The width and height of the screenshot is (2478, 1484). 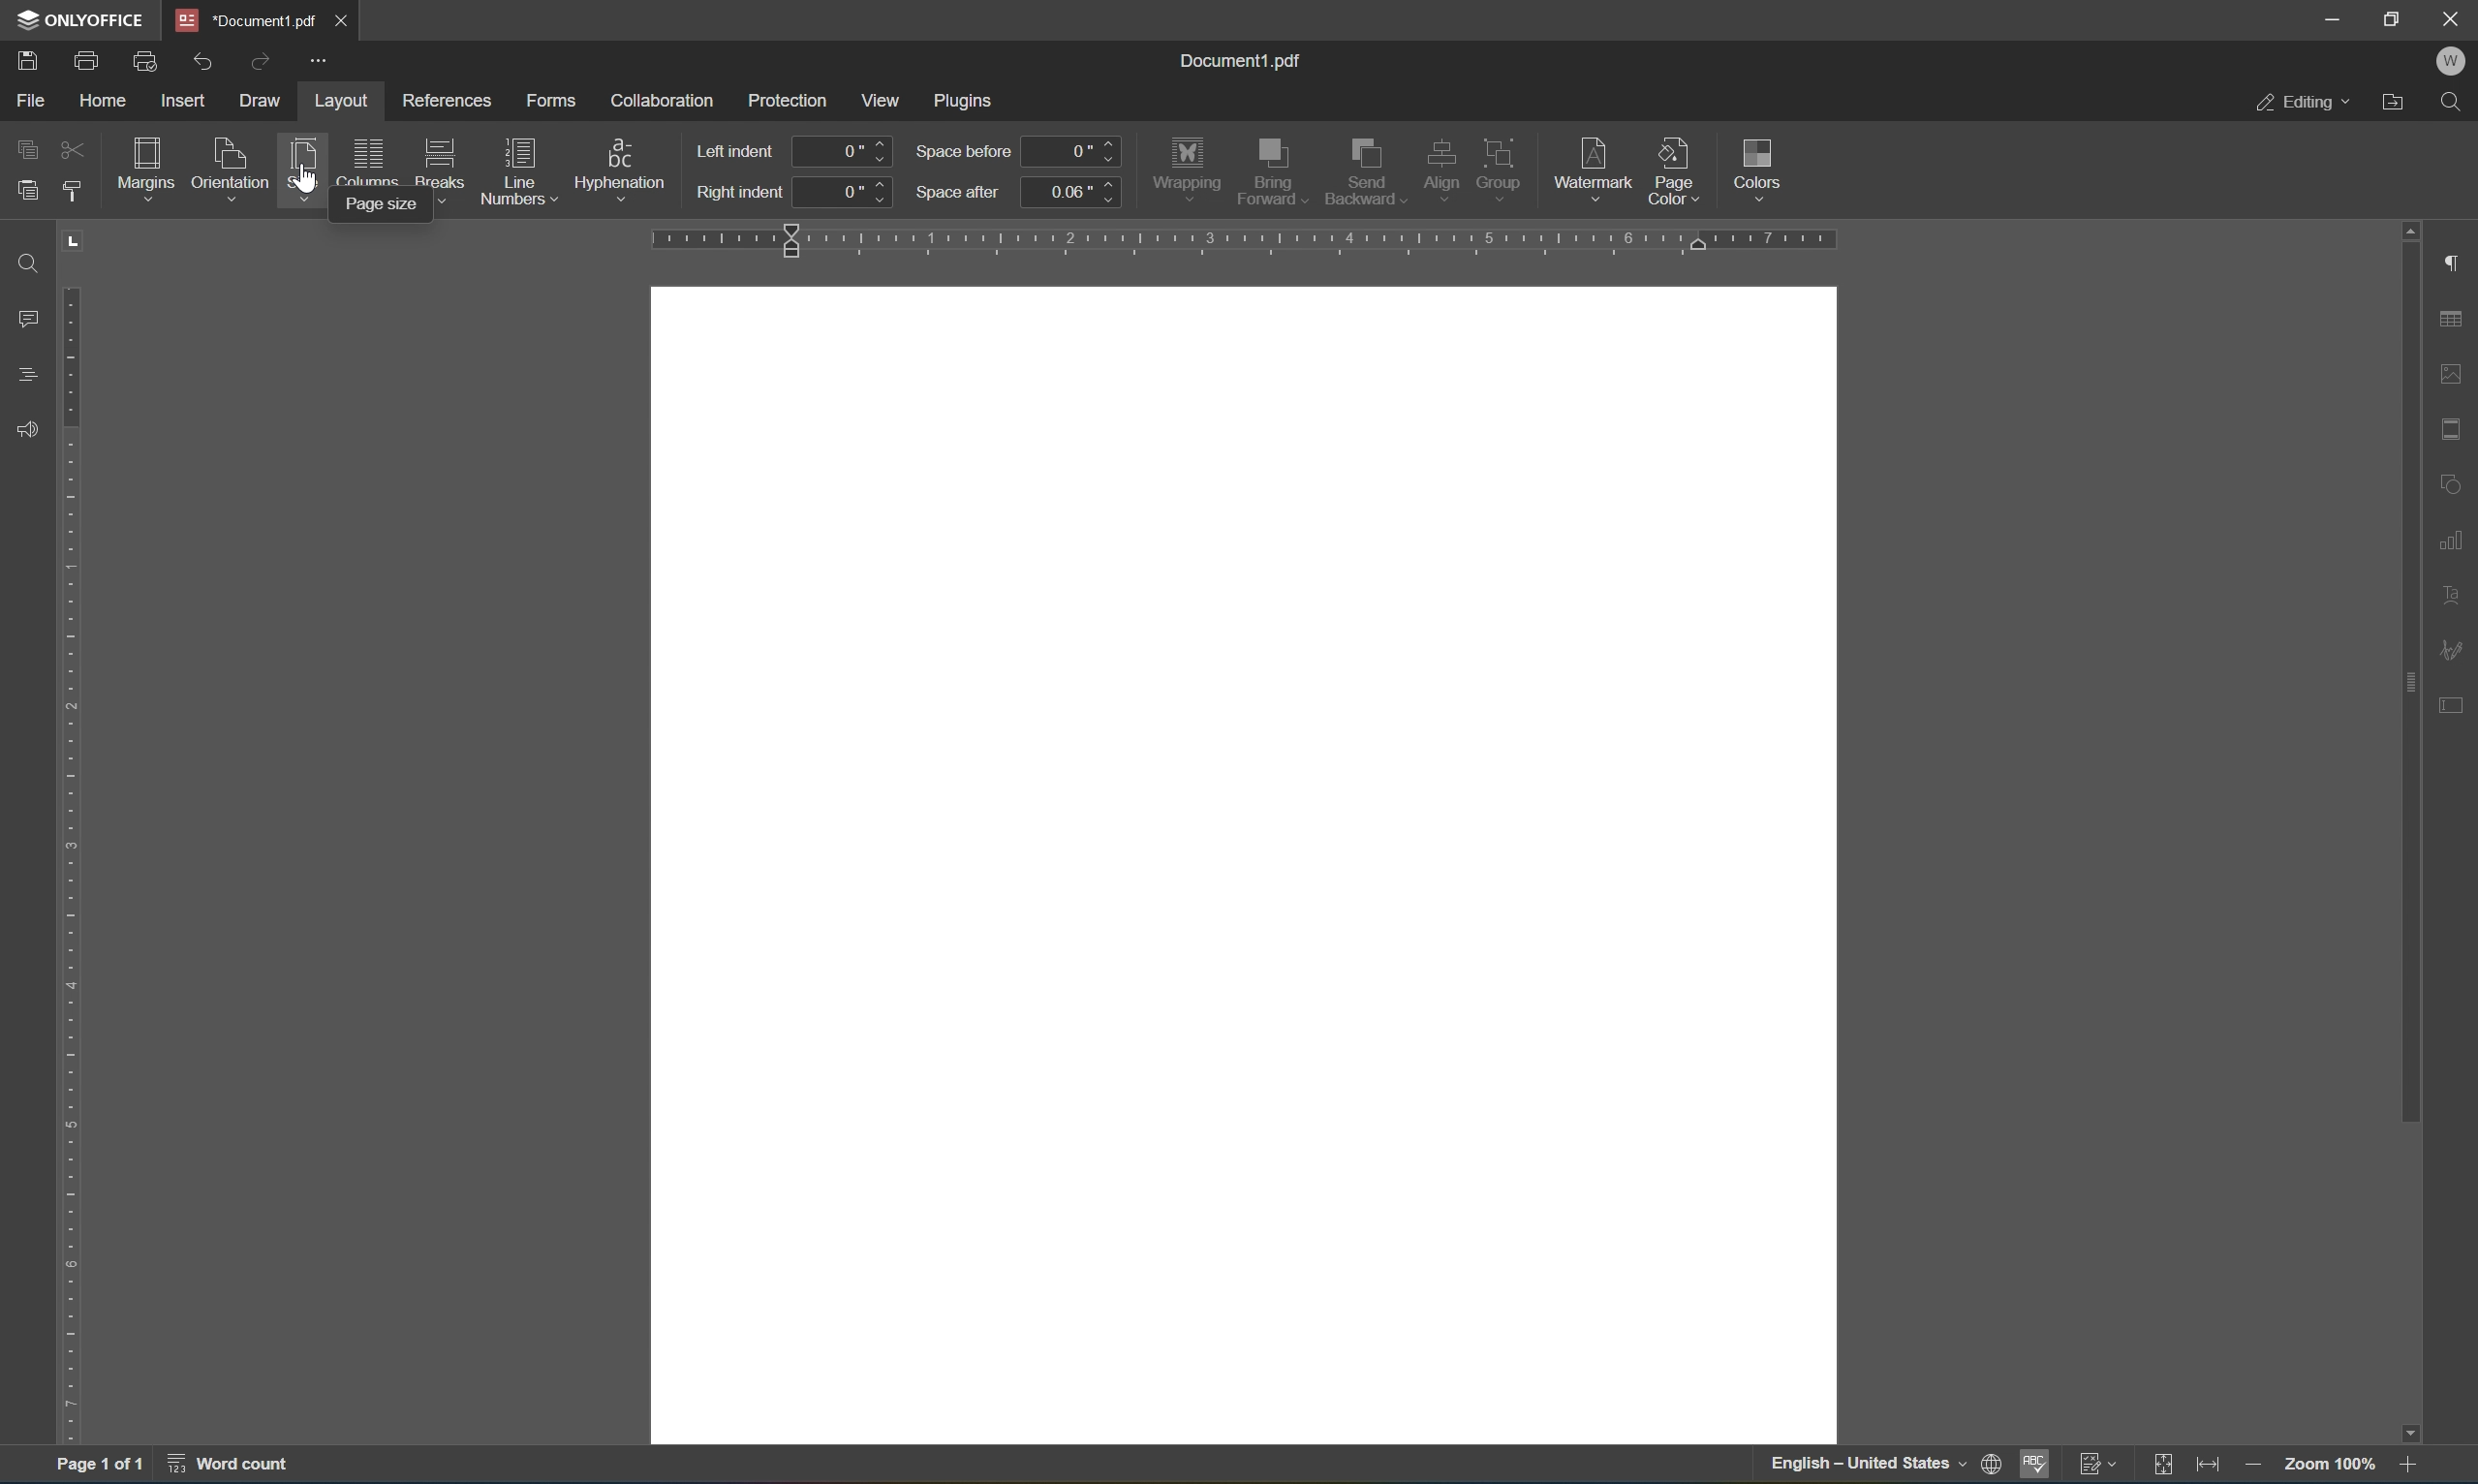 I want to click on columns, so click(x=366, y=159).